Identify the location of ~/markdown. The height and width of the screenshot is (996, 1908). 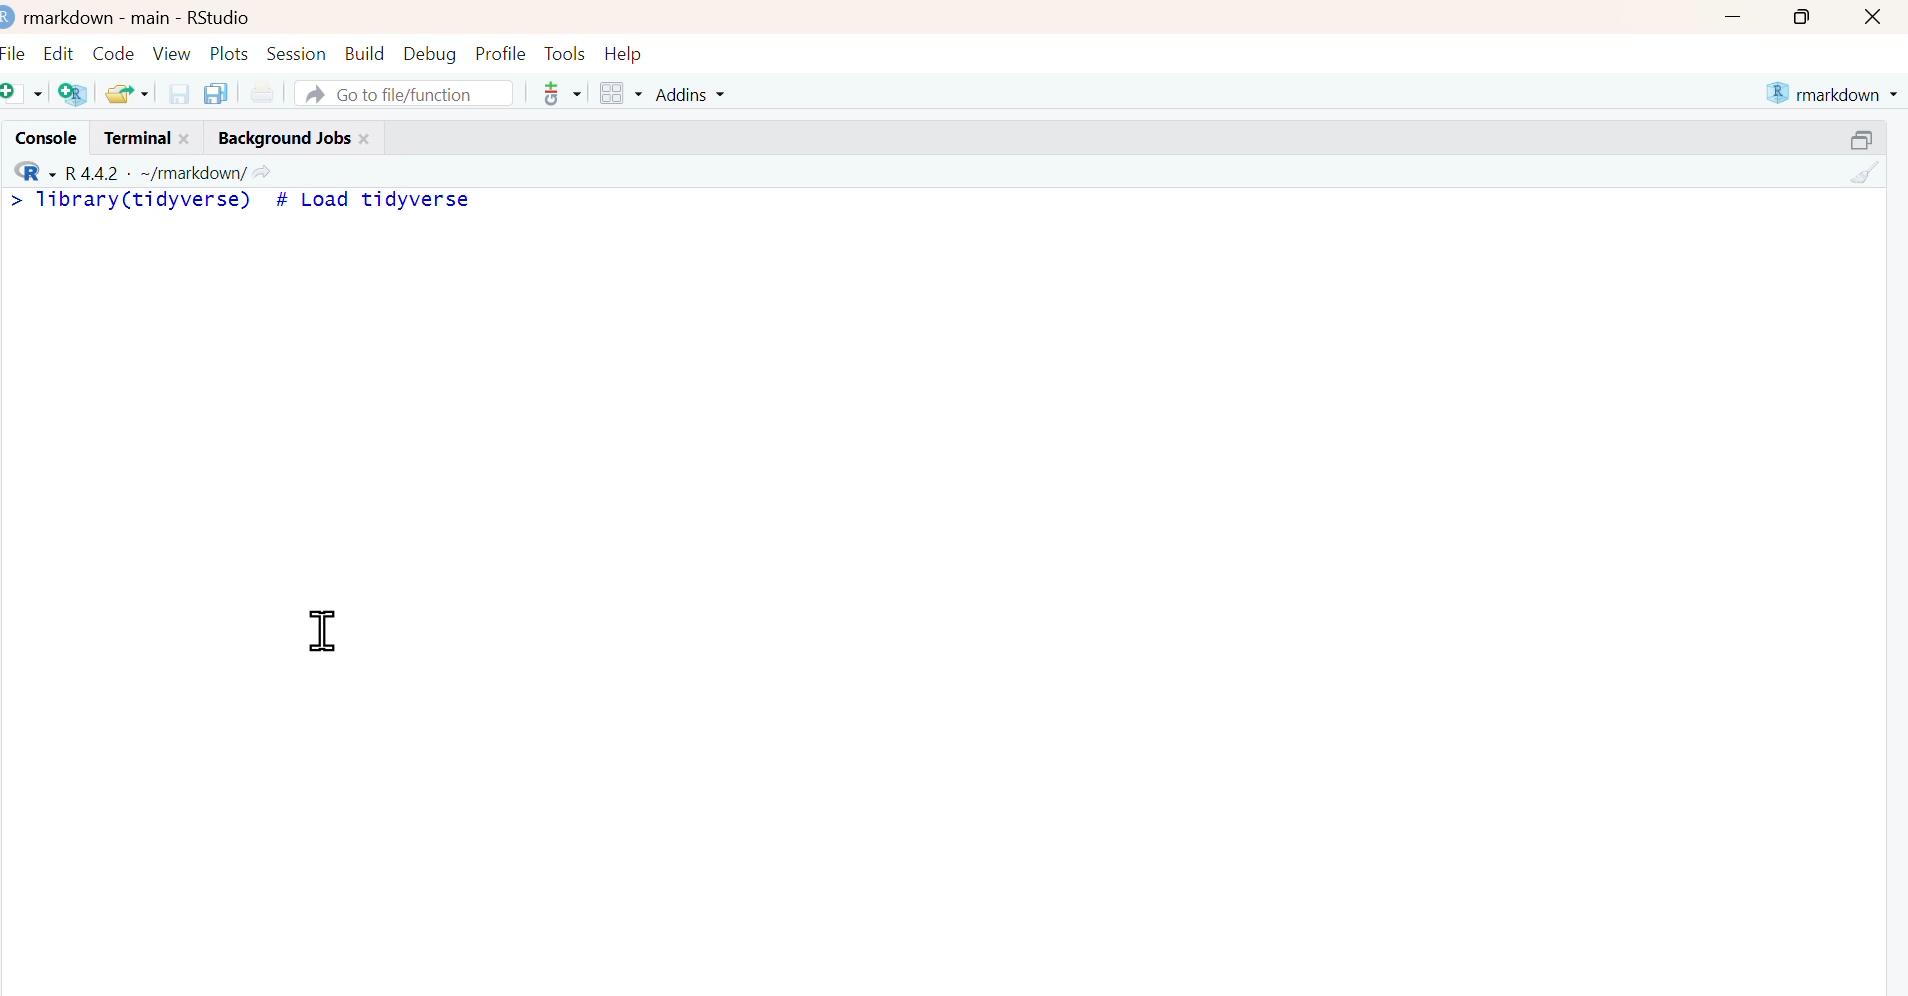
(190, 171).